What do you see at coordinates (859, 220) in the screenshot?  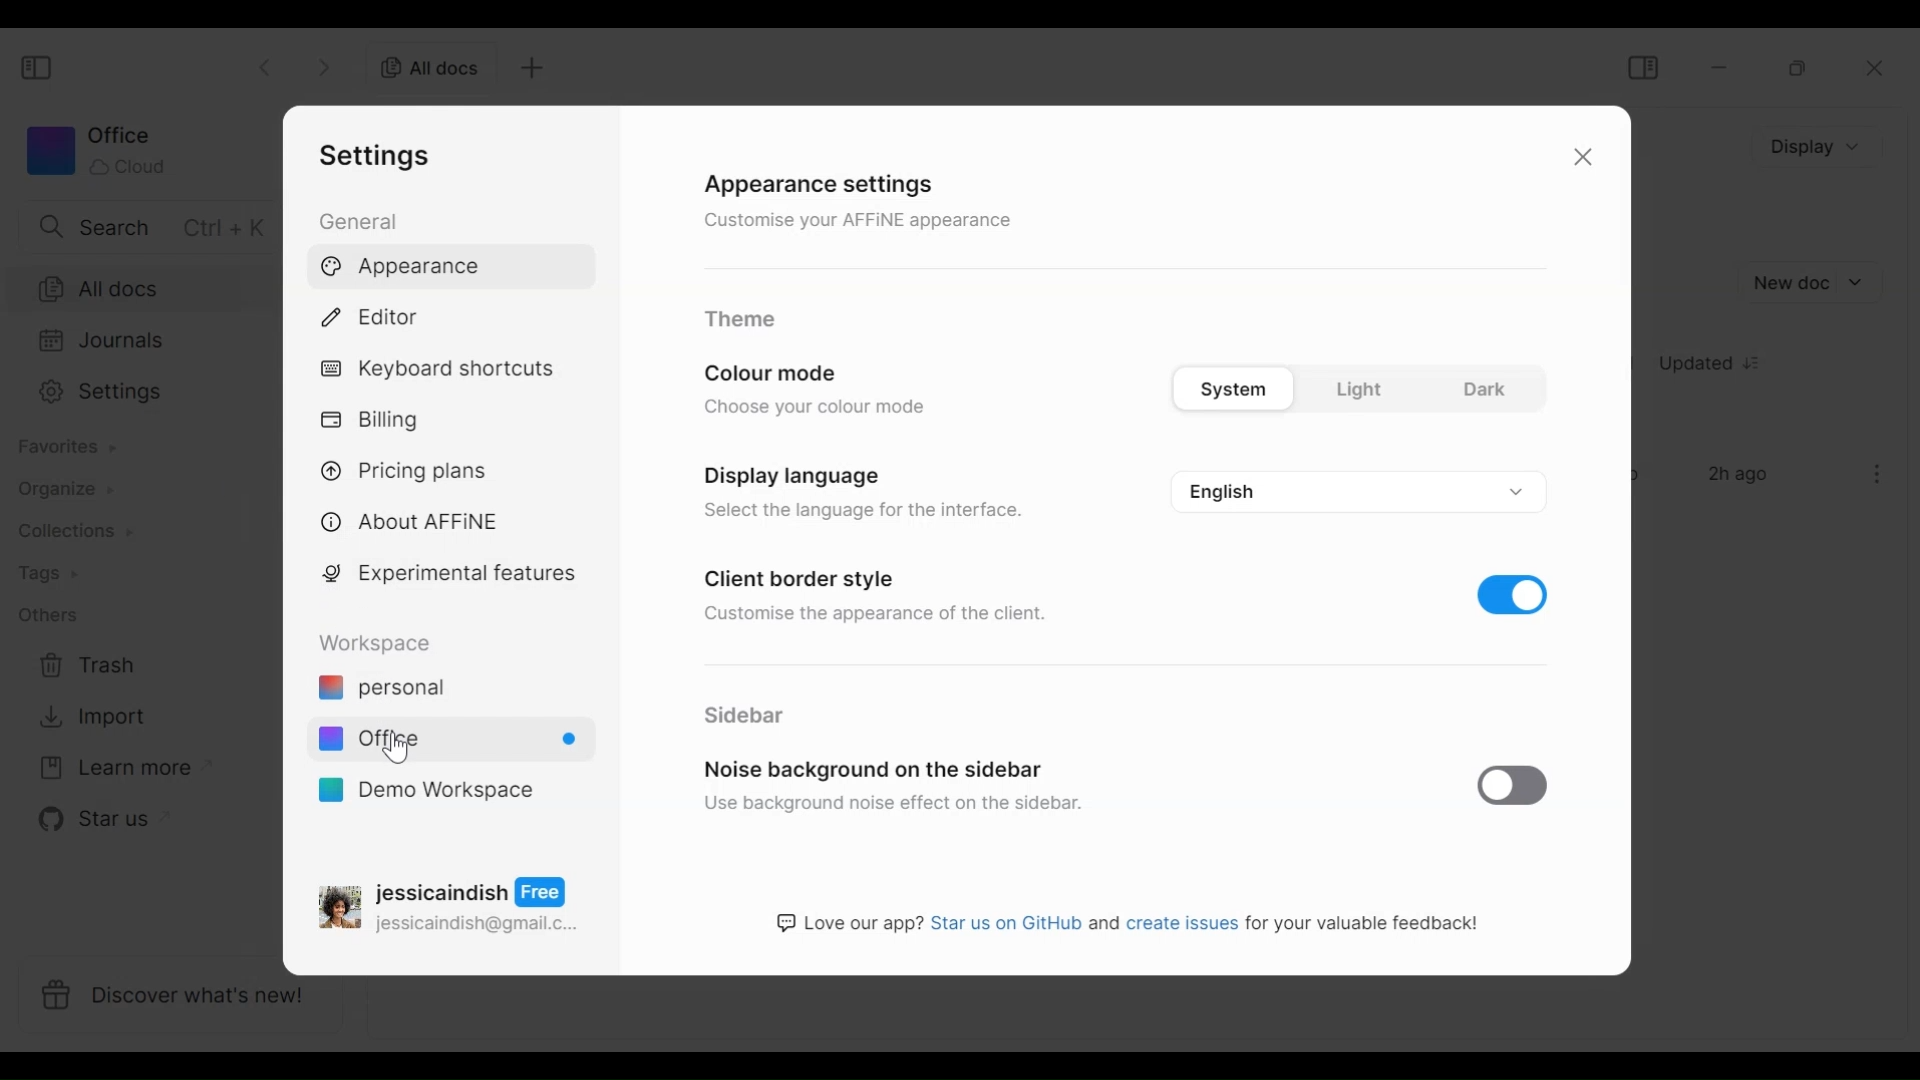 I see `Customise your AFFINE appearance` at bounding box center [859, 220].